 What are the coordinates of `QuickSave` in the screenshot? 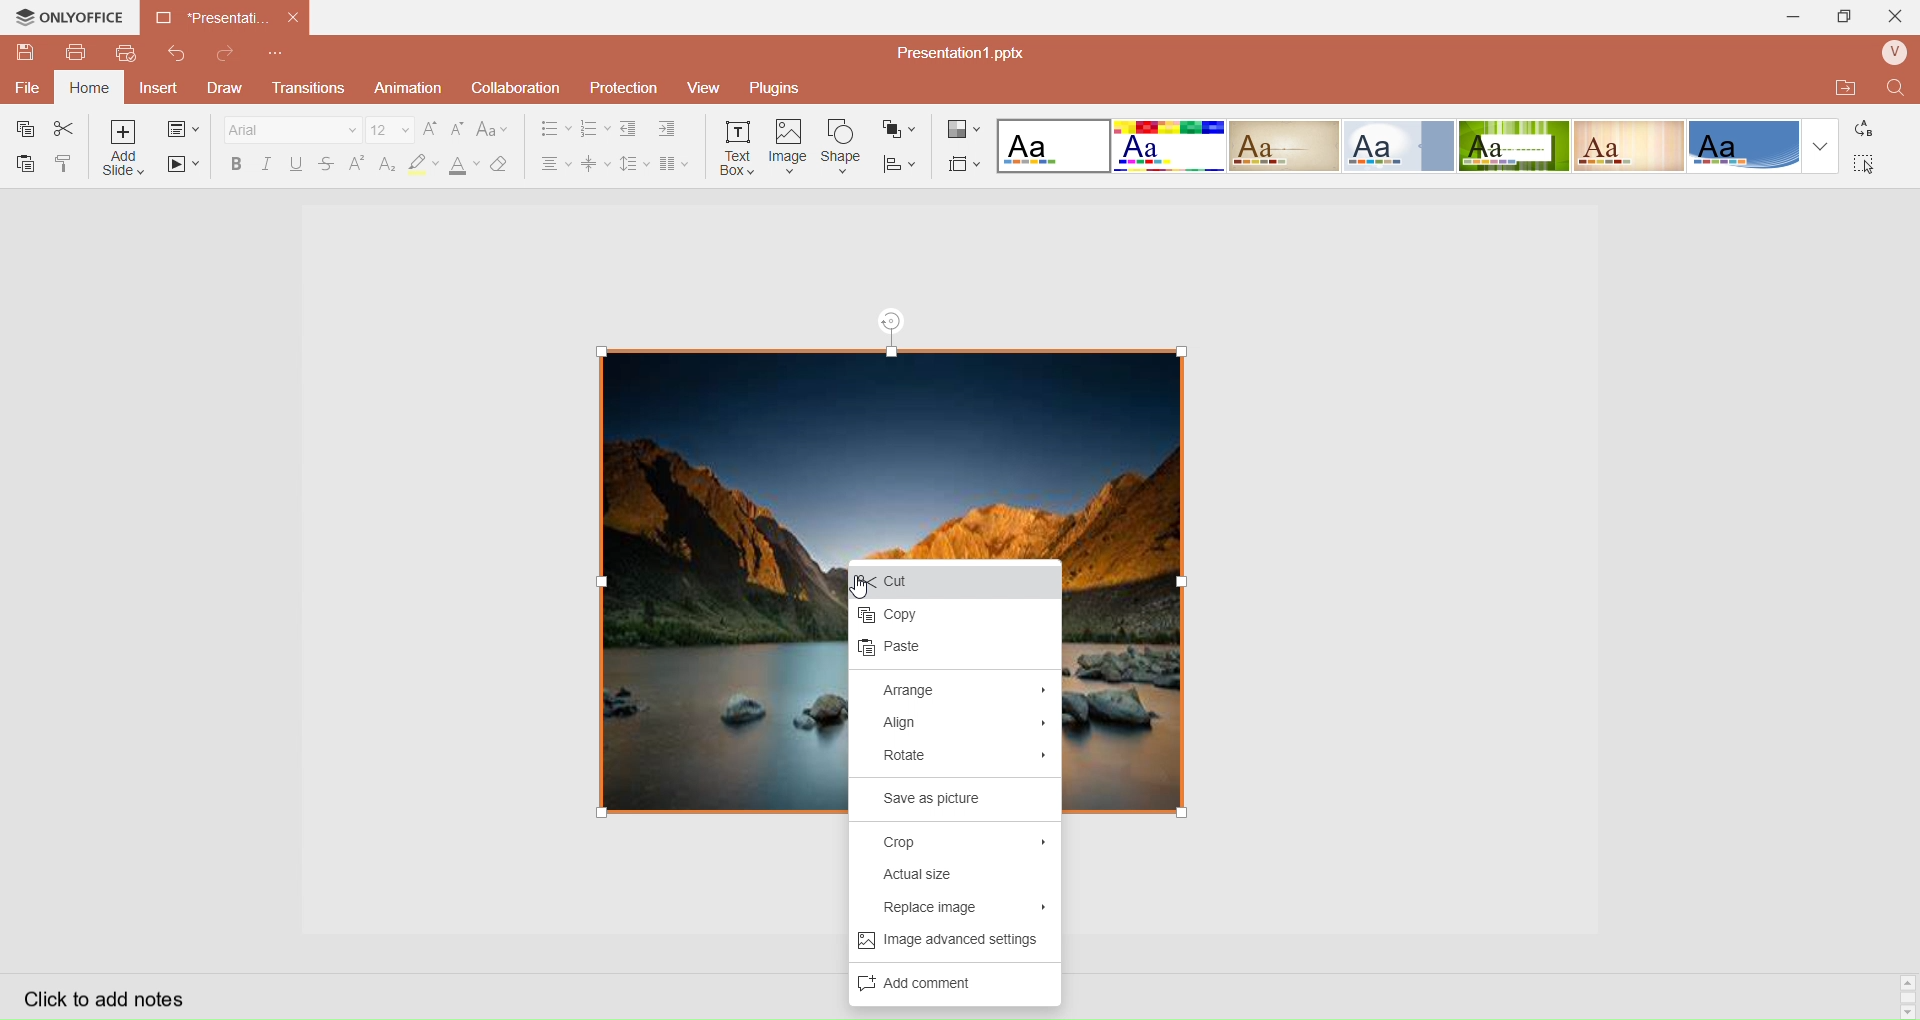 It's located at (27, 52).